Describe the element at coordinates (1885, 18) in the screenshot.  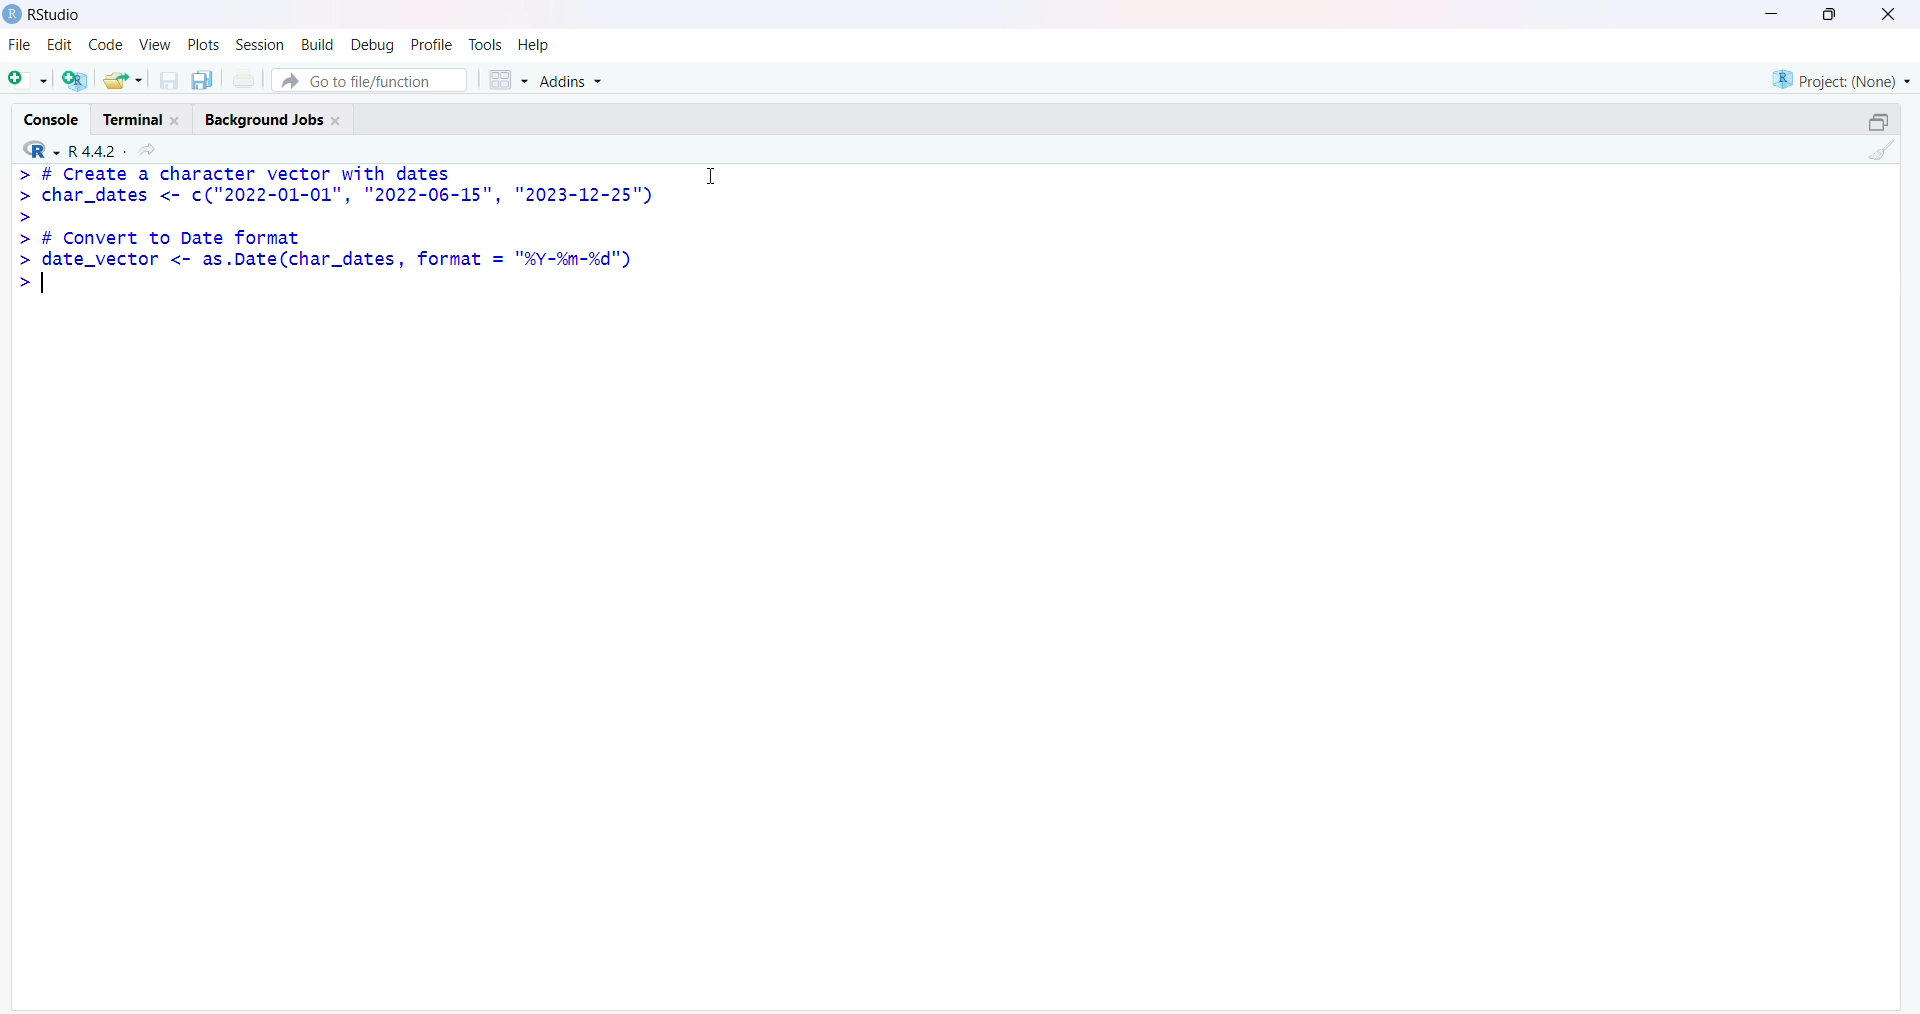
I see `Close` at that location.